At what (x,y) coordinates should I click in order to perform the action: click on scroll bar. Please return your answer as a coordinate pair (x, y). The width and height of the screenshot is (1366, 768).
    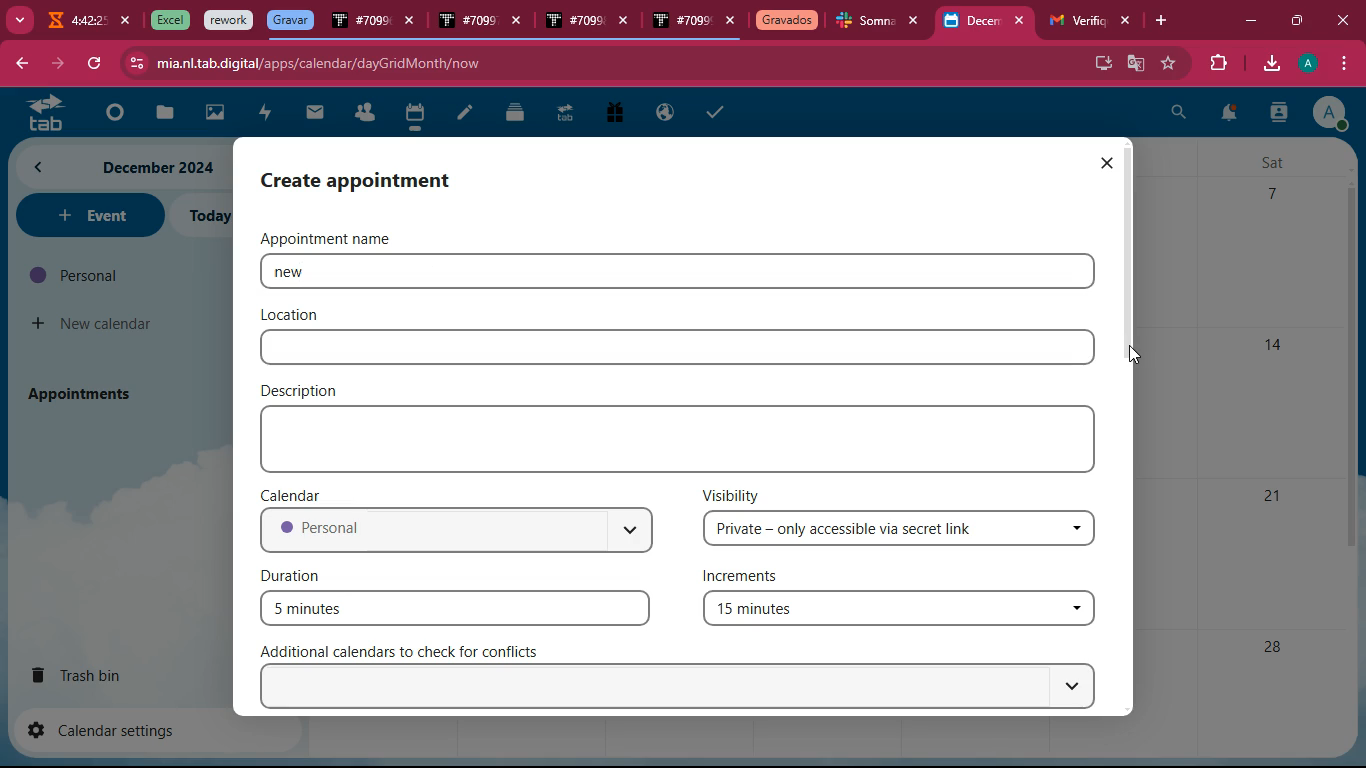
    Looking at the image, I should click on (1129, 240).